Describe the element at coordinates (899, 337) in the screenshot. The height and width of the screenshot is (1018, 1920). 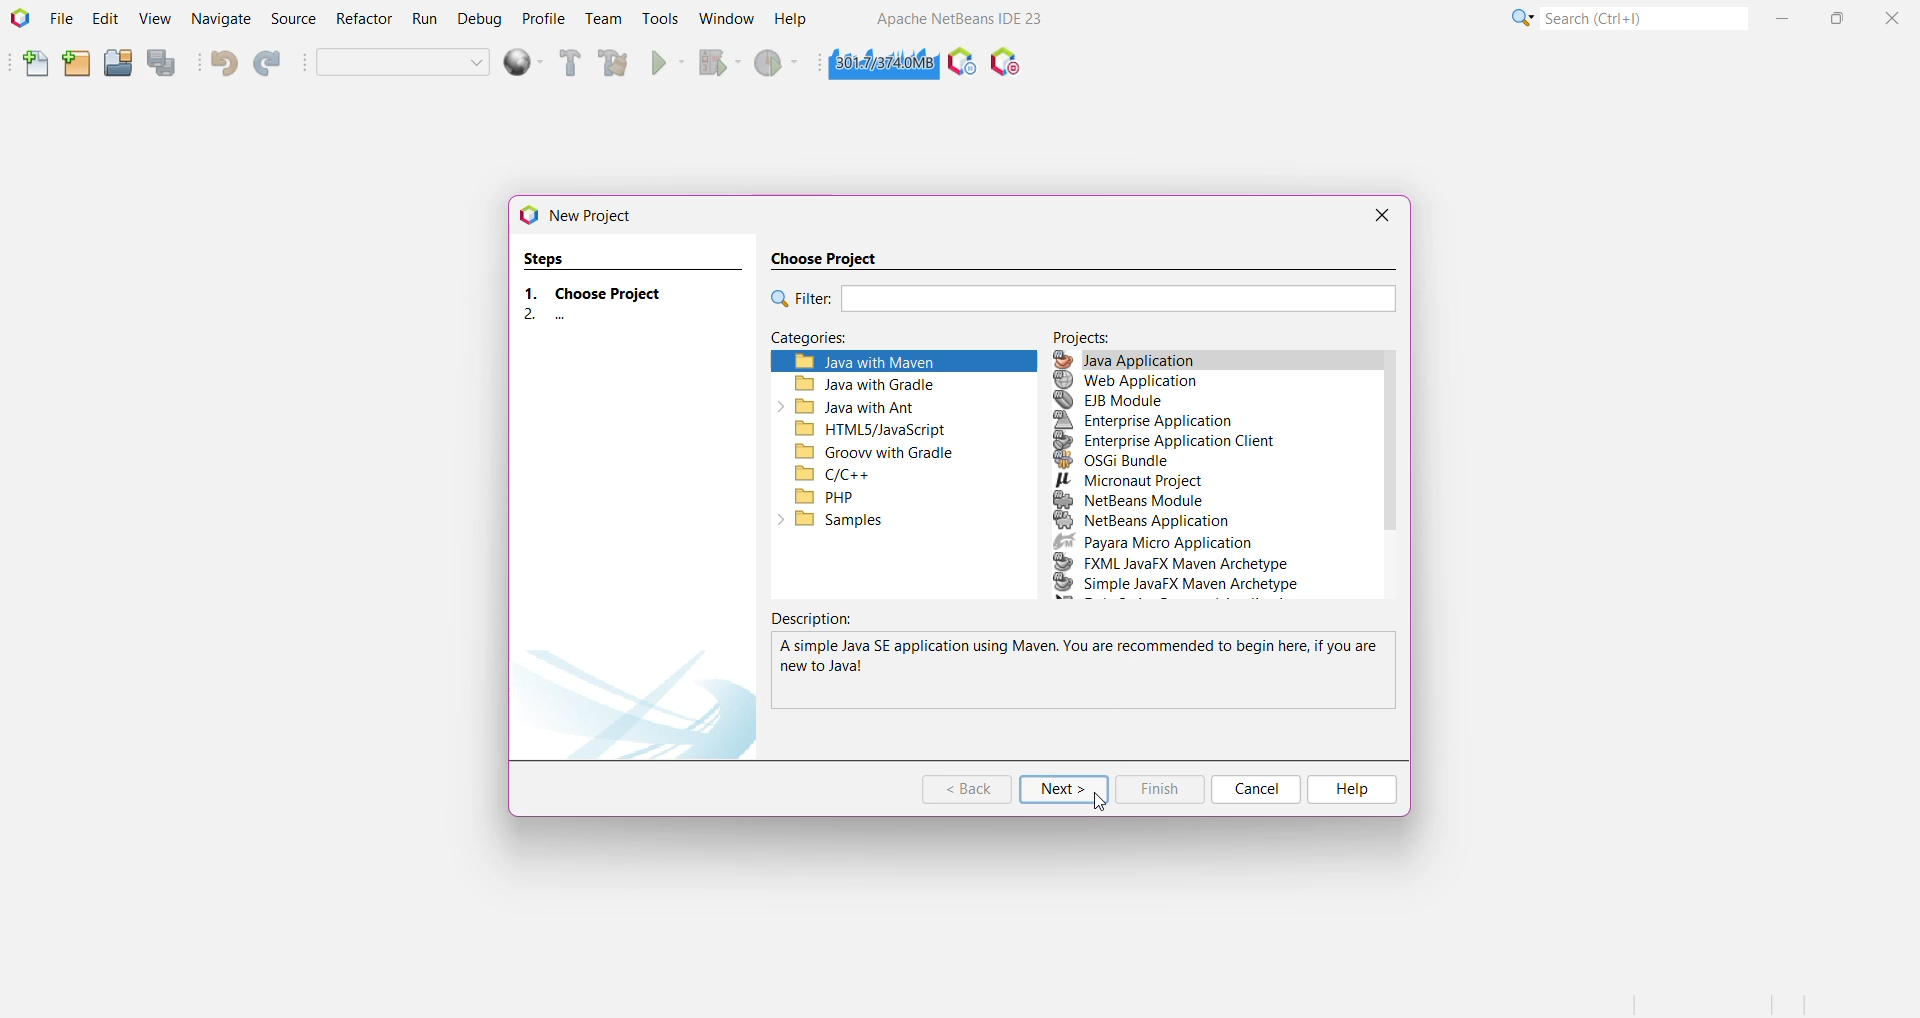
I see `Categories` at that location.